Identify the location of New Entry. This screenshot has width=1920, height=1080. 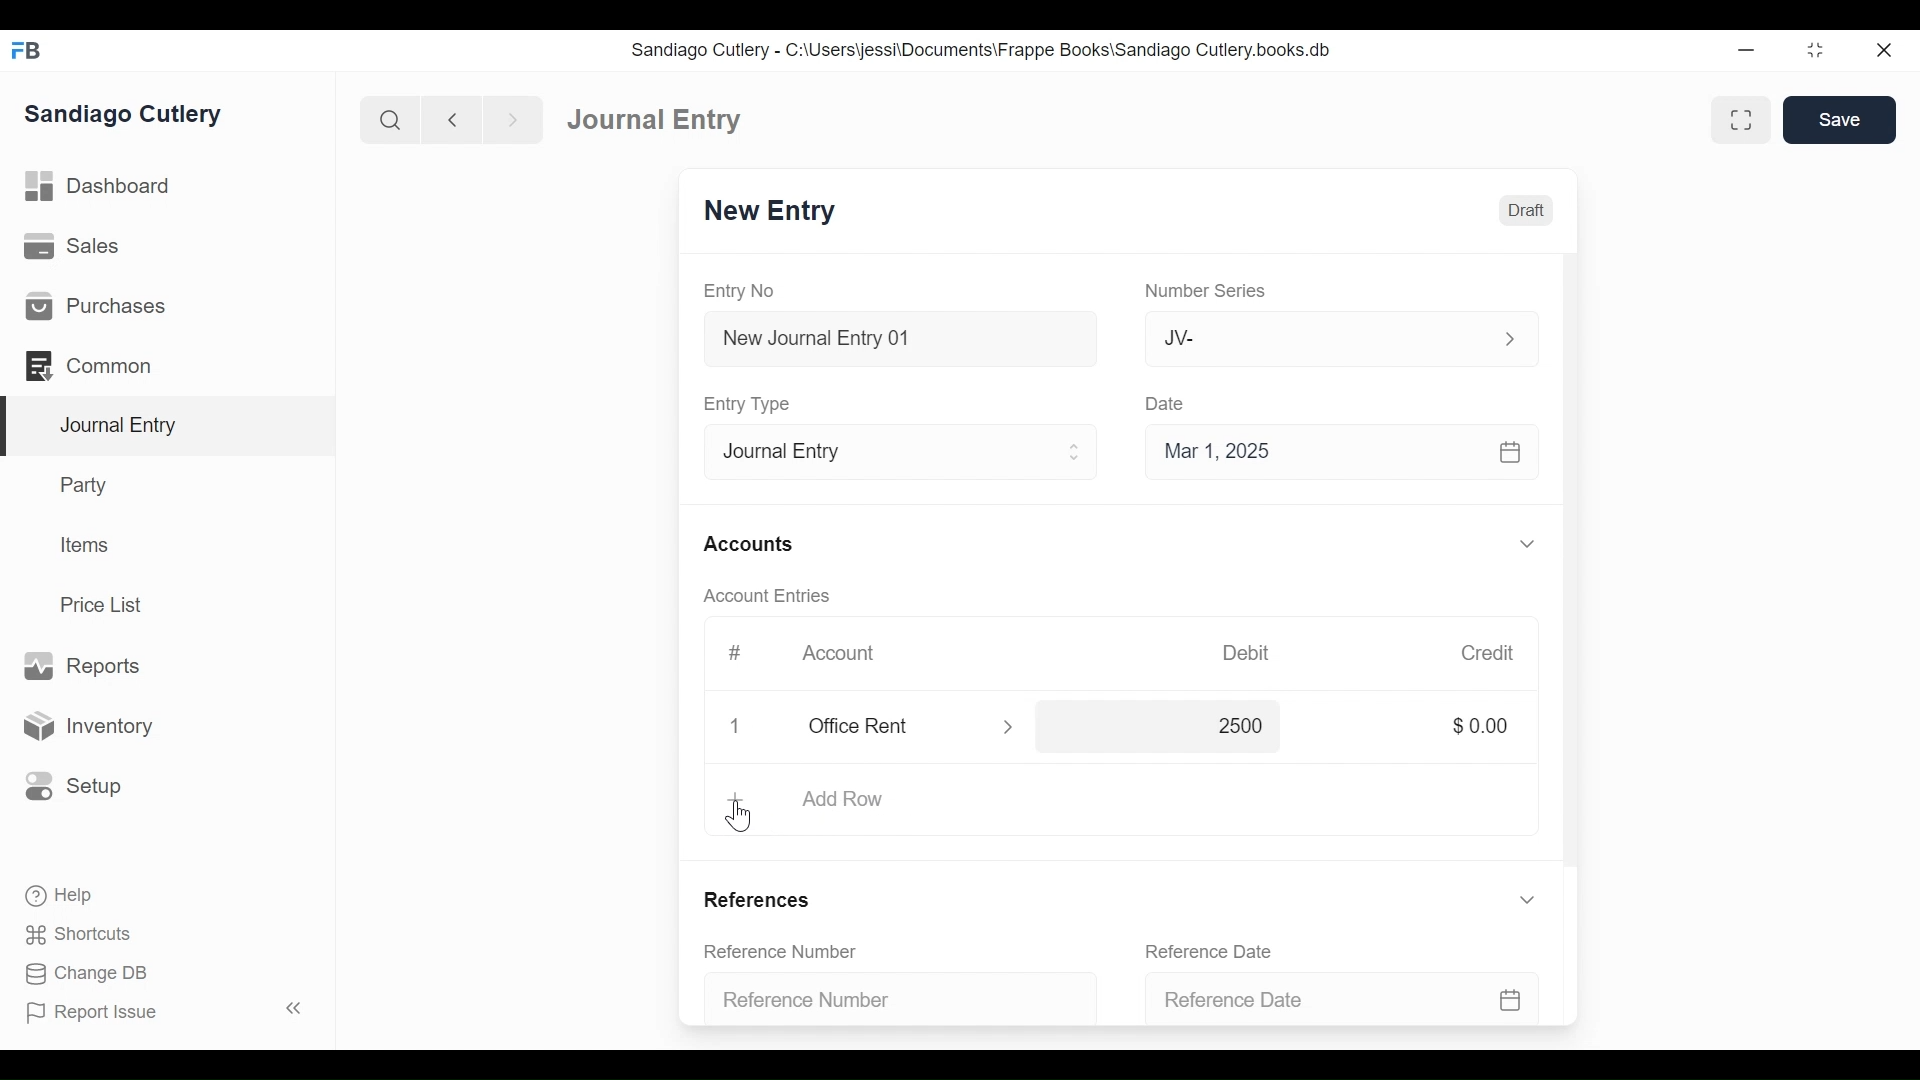
(772, 212).